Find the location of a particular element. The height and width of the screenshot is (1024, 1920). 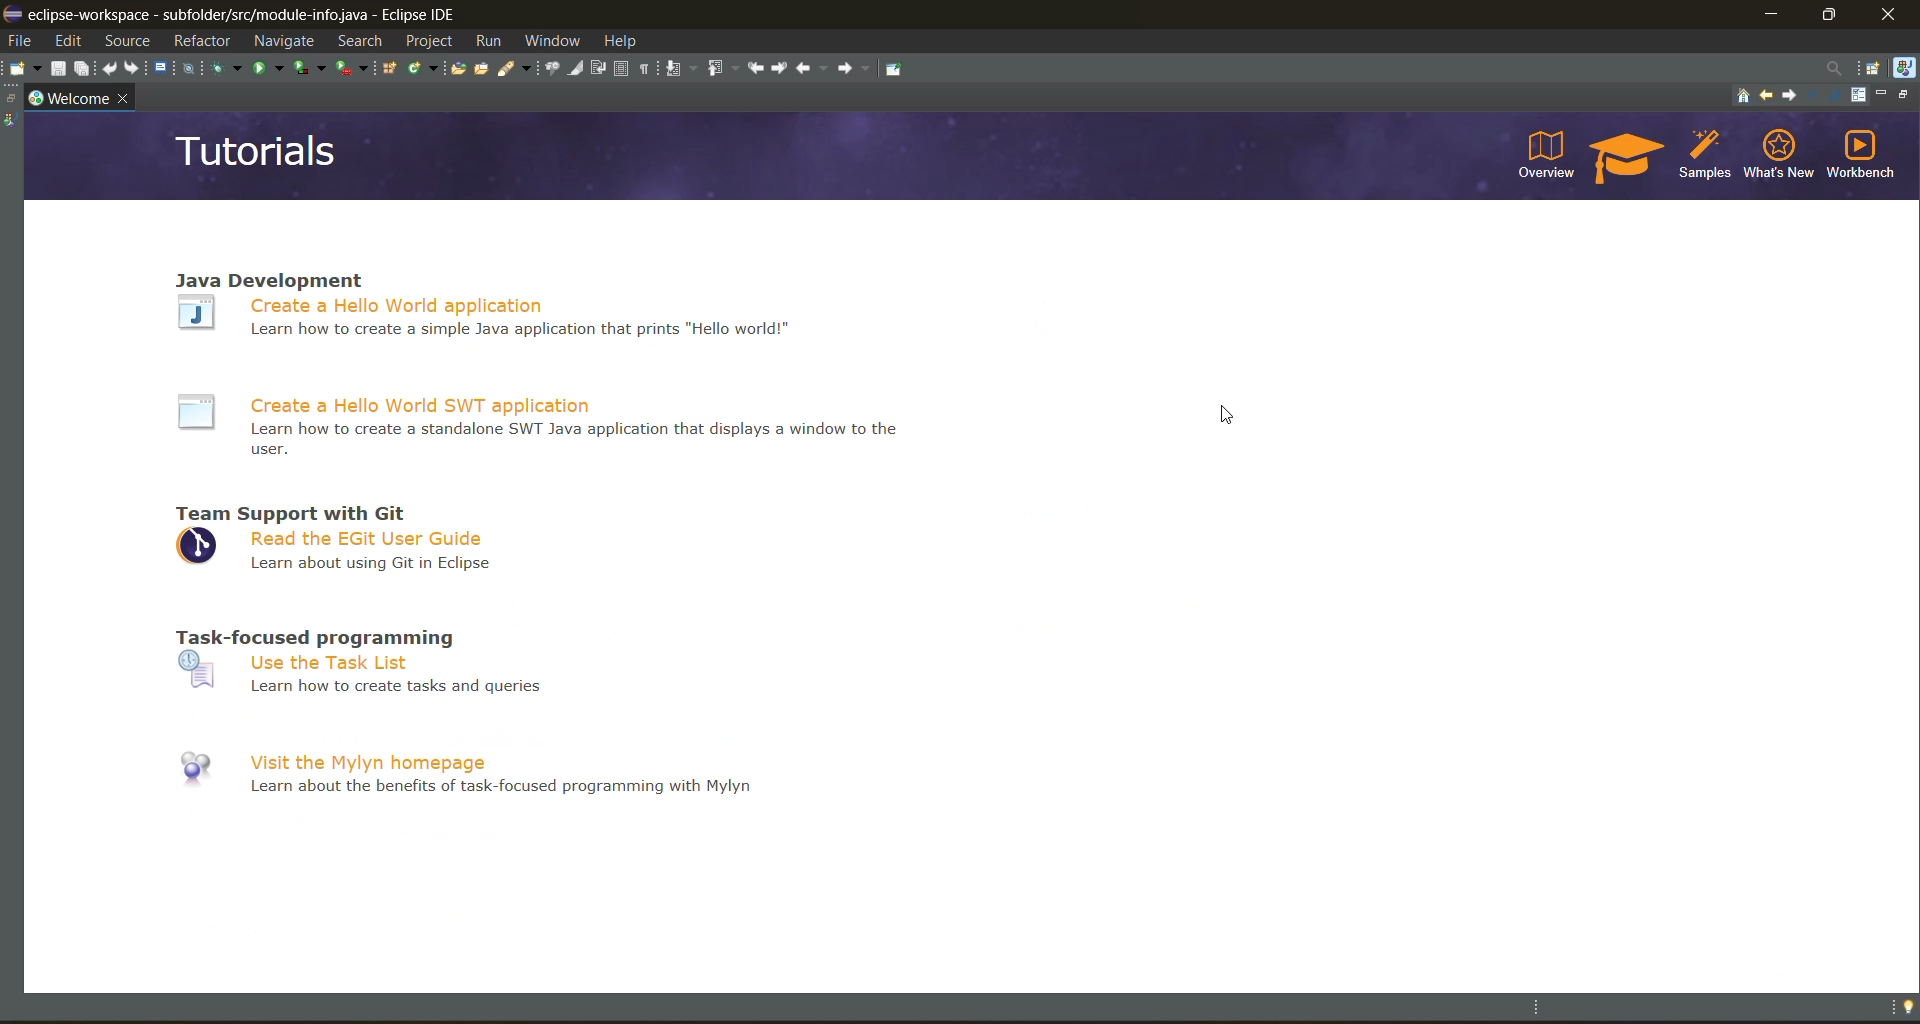

skip all breakpoints is located at coordinates (192, 68).